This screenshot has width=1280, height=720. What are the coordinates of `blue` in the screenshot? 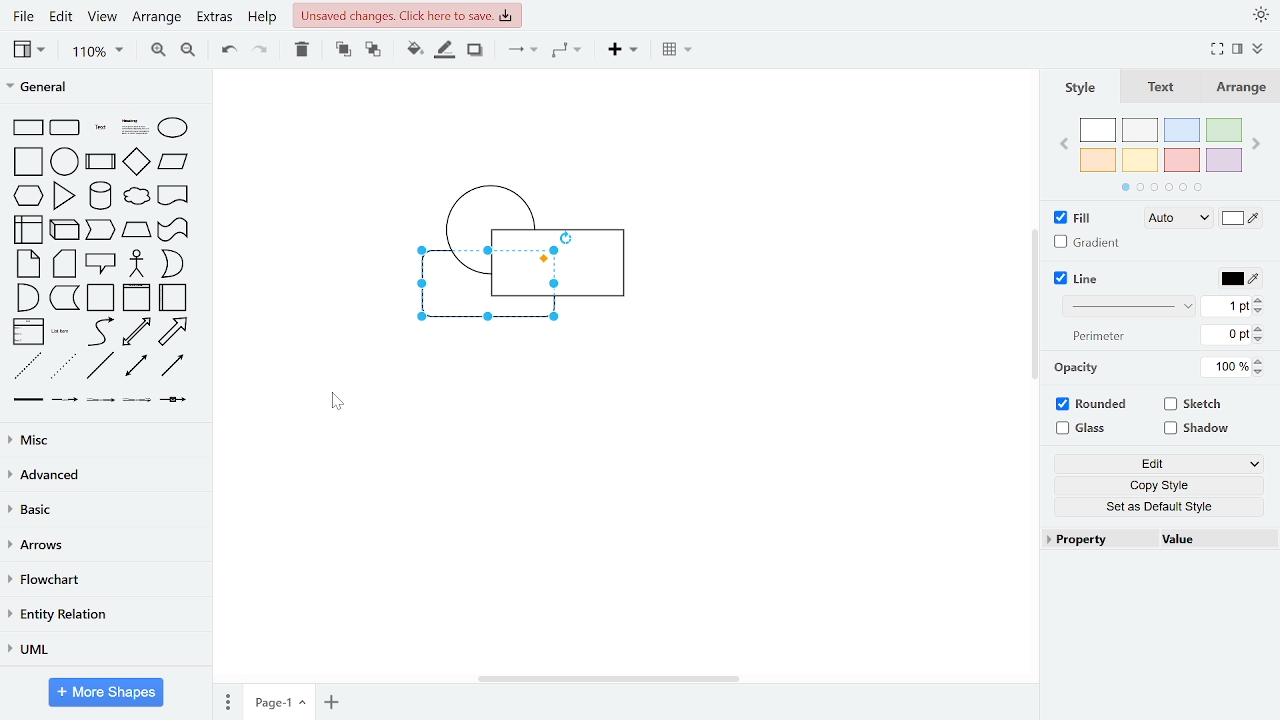 It's located at (1182, 130).